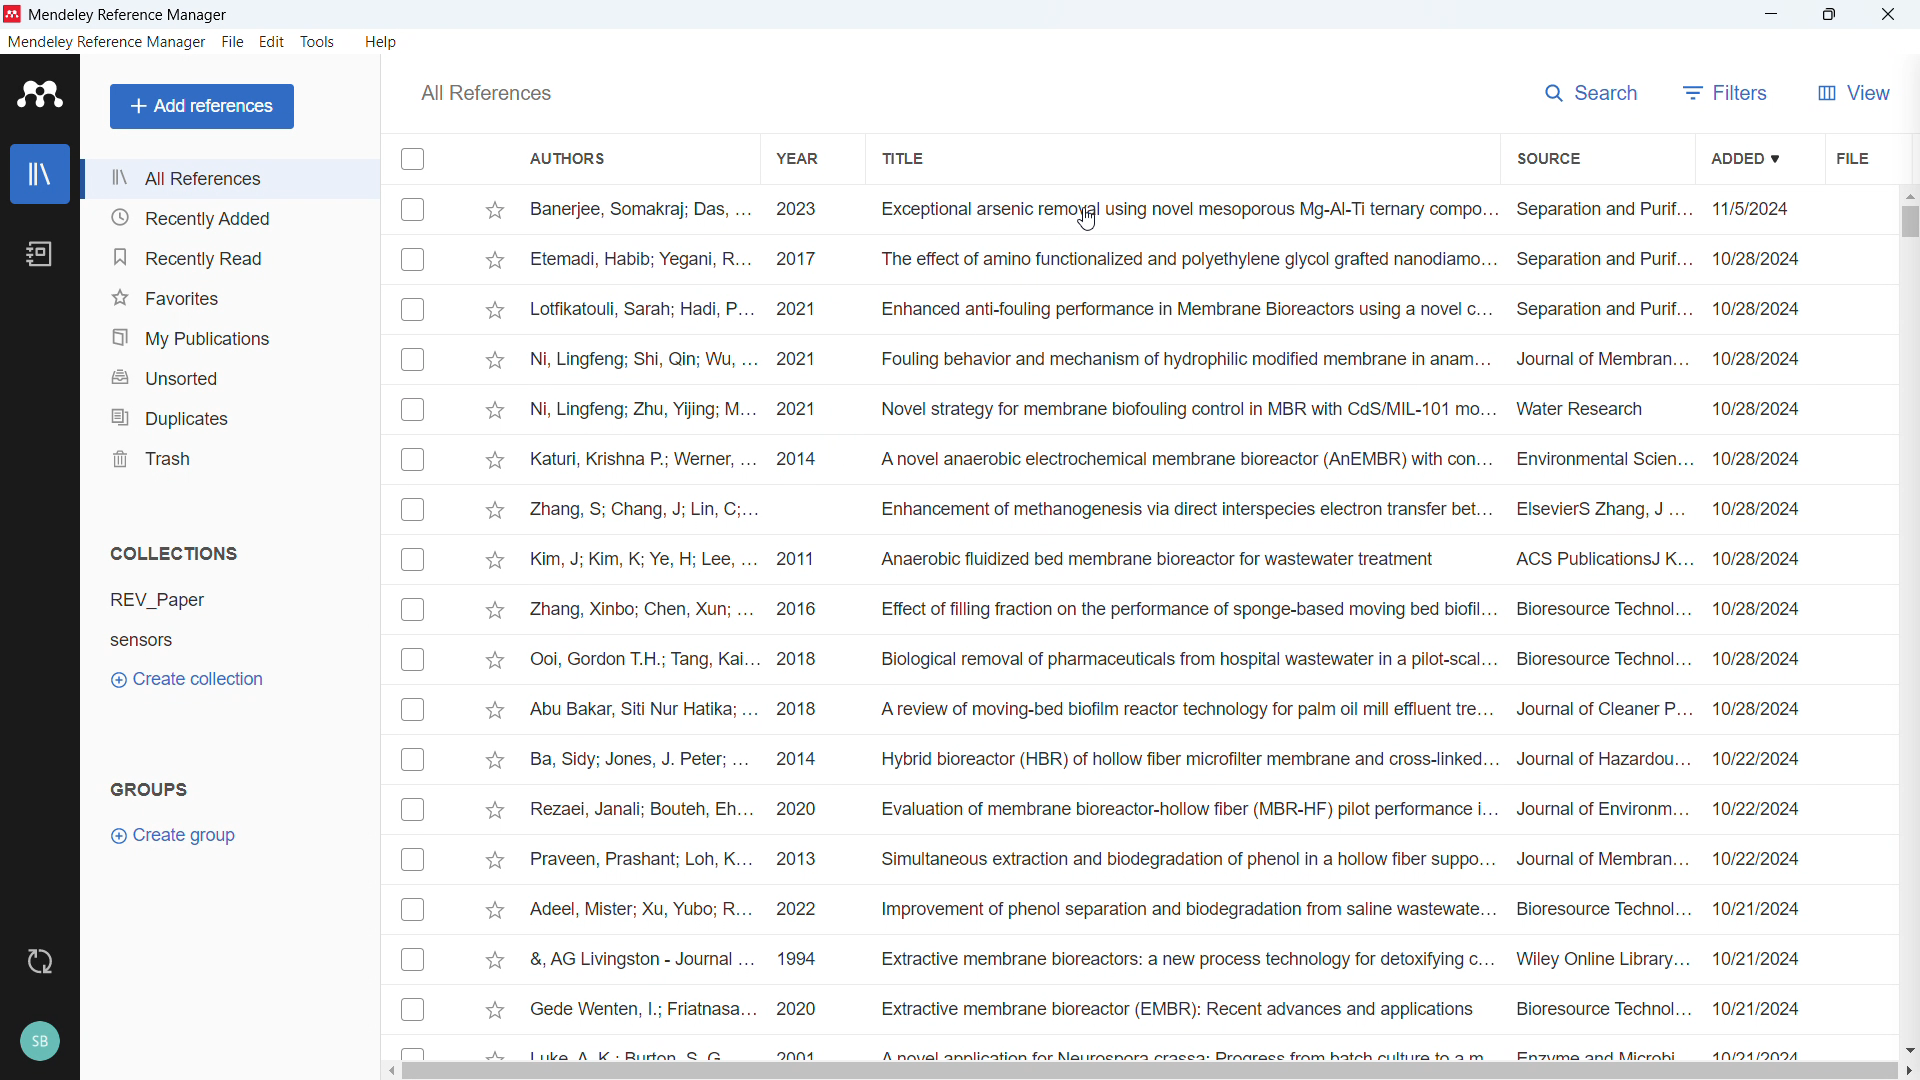 The width and height of the screenshot is (1920, 1080). What do you see at coordinates (1600, 1009) in the screenshot?
I see `bioresource technology` at bounding box center [1600, 1009].